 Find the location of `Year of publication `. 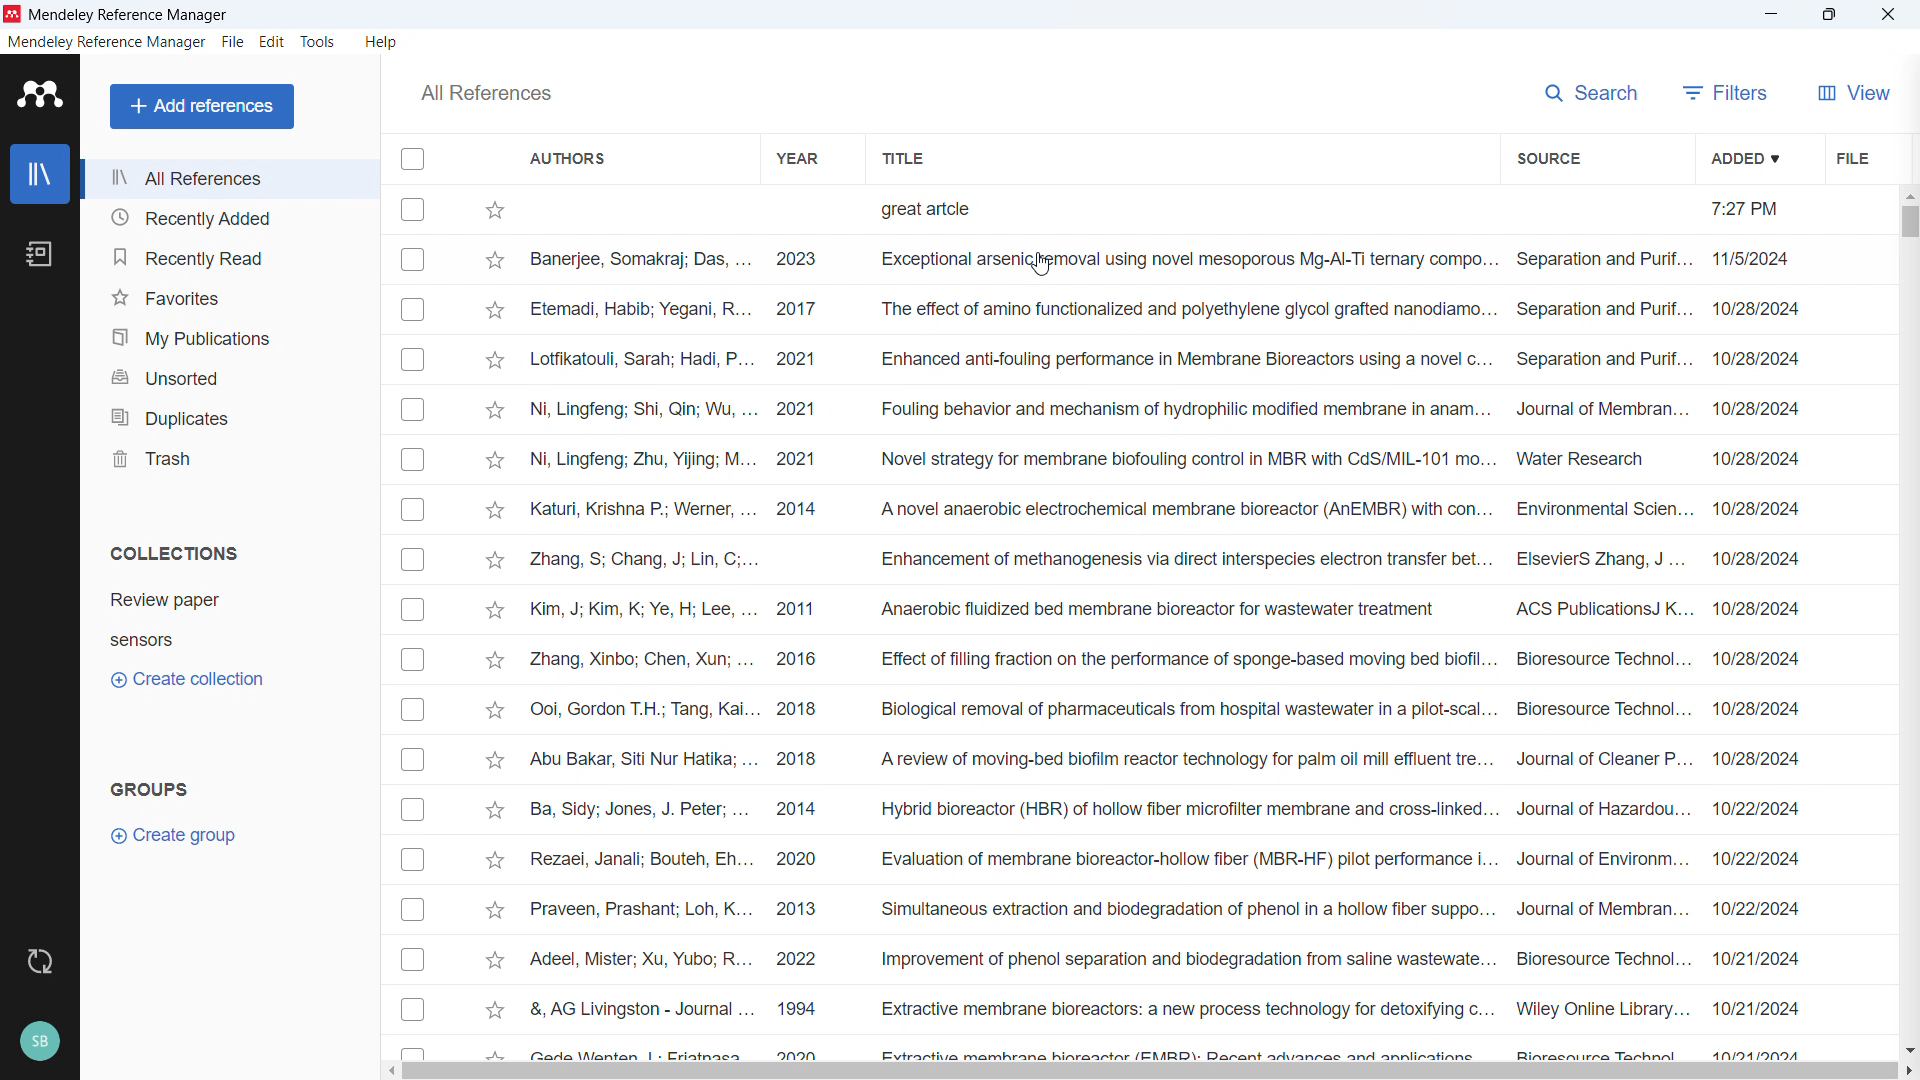

Year of publication  is located at coordinates (797, 628).